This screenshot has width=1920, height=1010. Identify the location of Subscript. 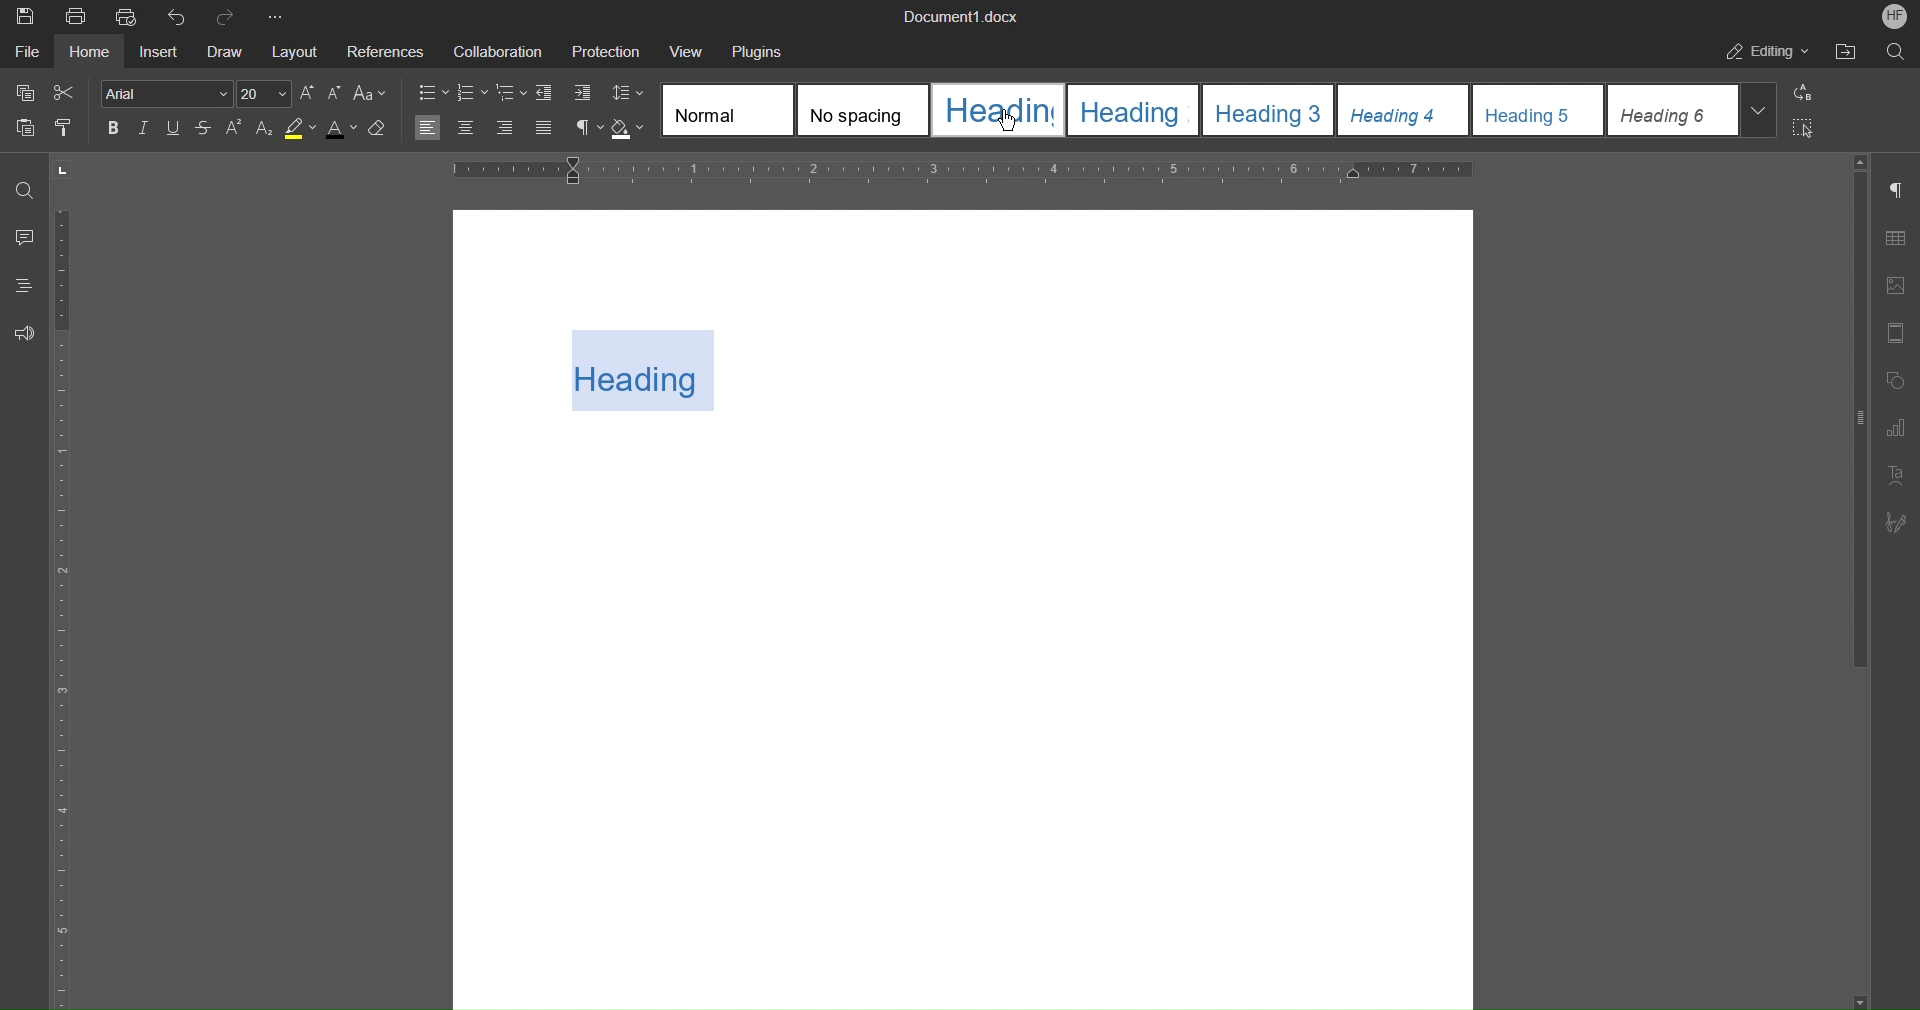
(267, 131).